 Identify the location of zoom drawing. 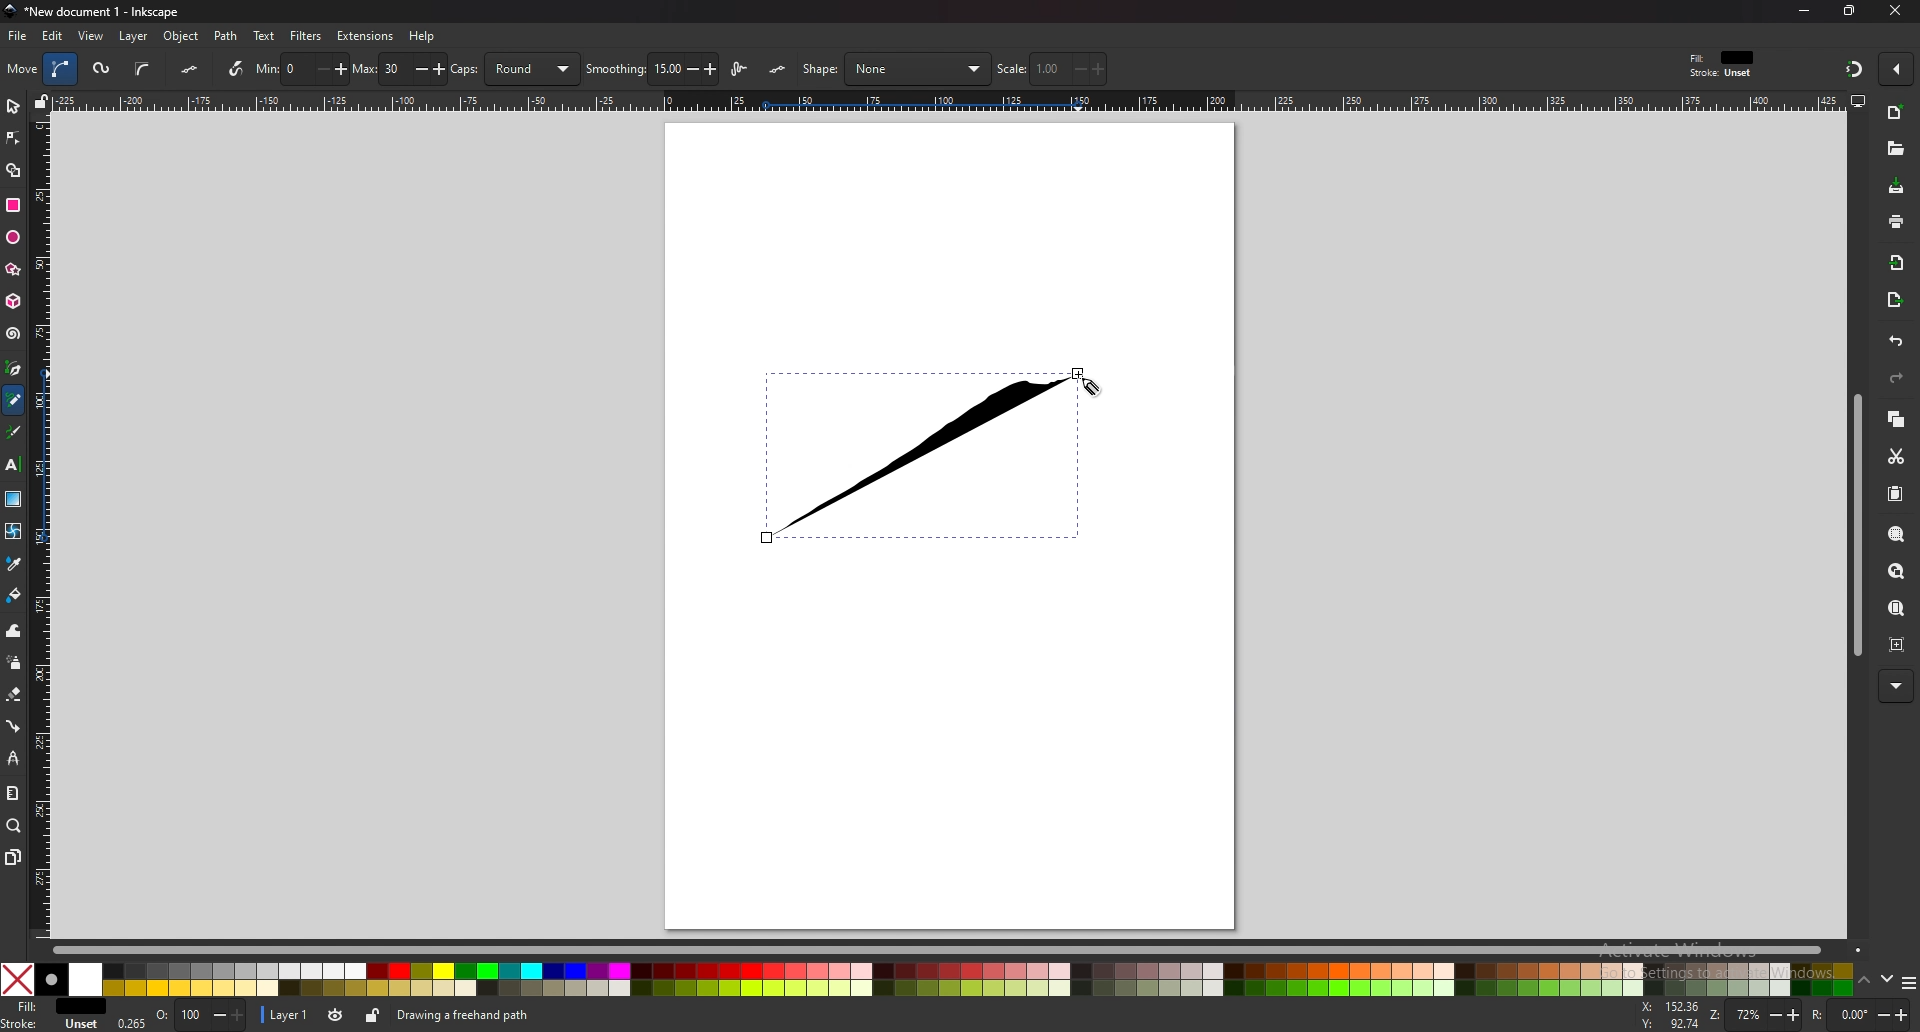
(1897, 573).